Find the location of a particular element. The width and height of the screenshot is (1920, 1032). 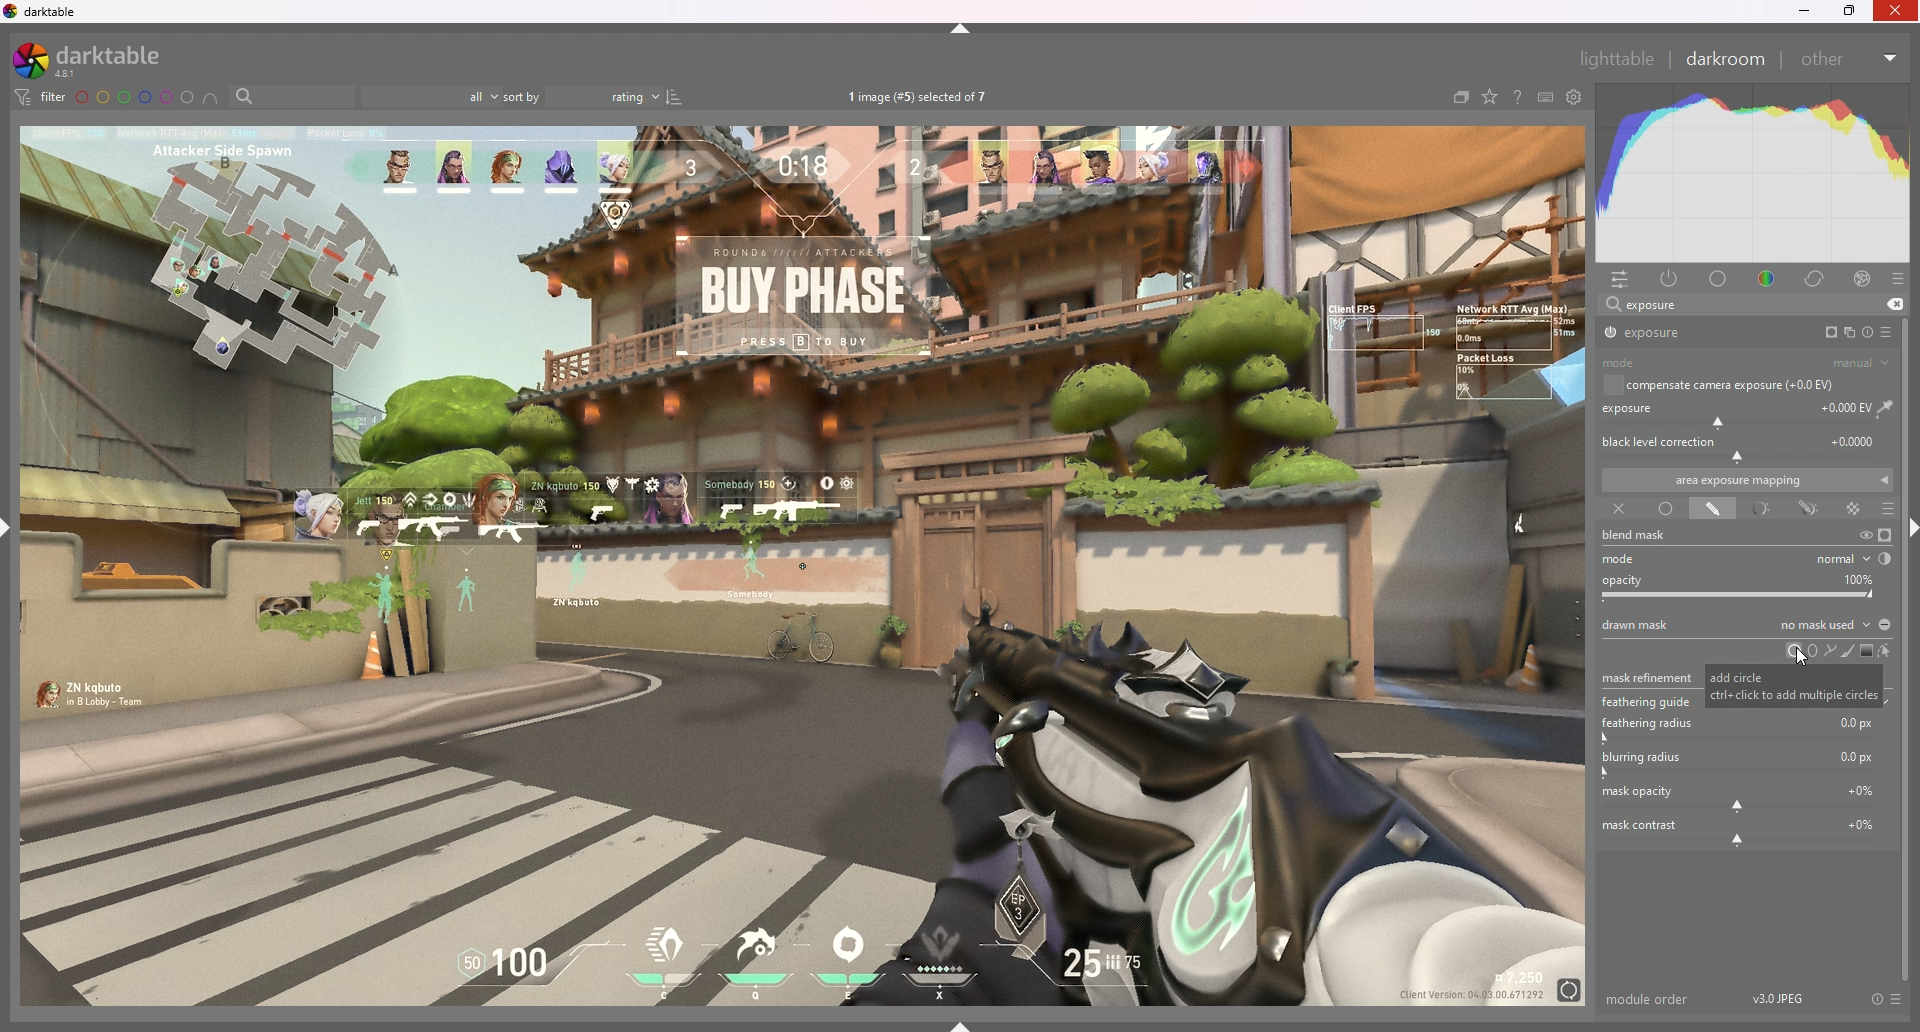

show is located at coordinates (961, 1025).